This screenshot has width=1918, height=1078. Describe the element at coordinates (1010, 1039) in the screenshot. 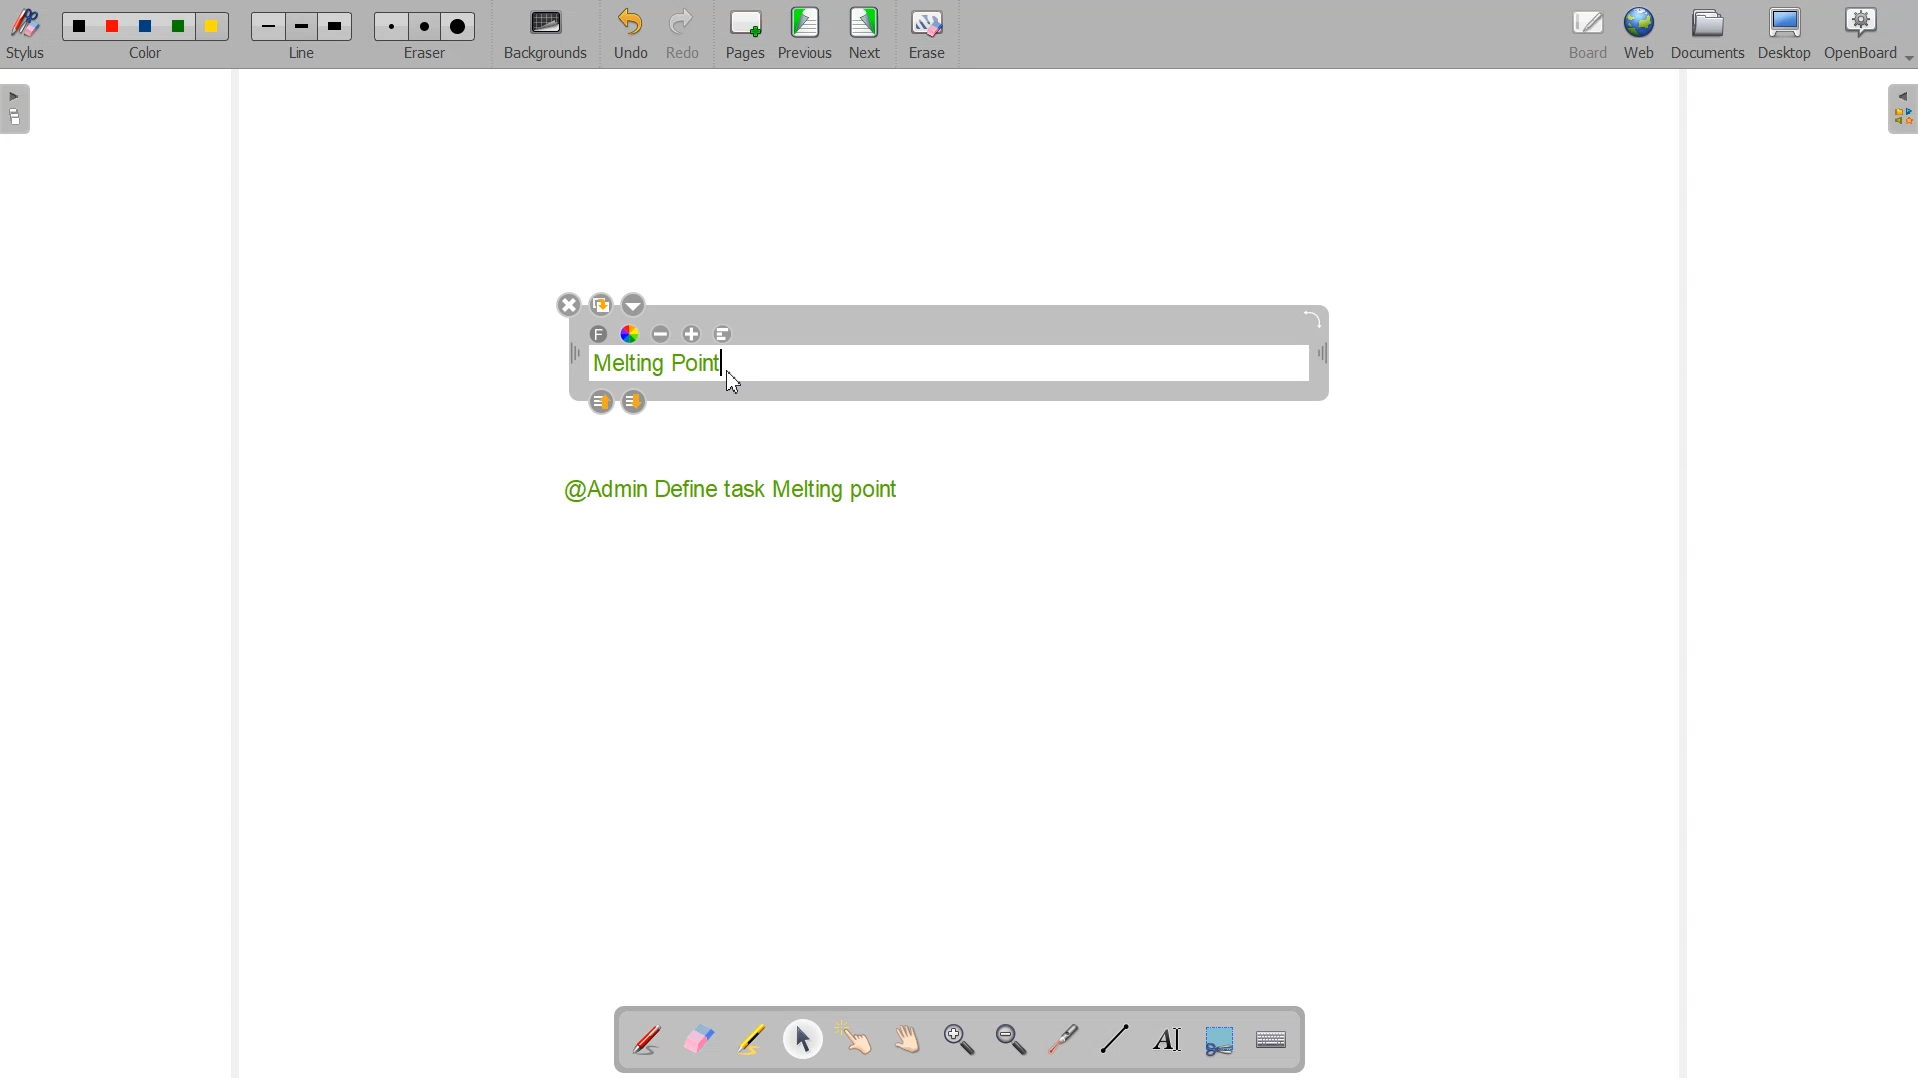

I see `Zoom Out` at that location.